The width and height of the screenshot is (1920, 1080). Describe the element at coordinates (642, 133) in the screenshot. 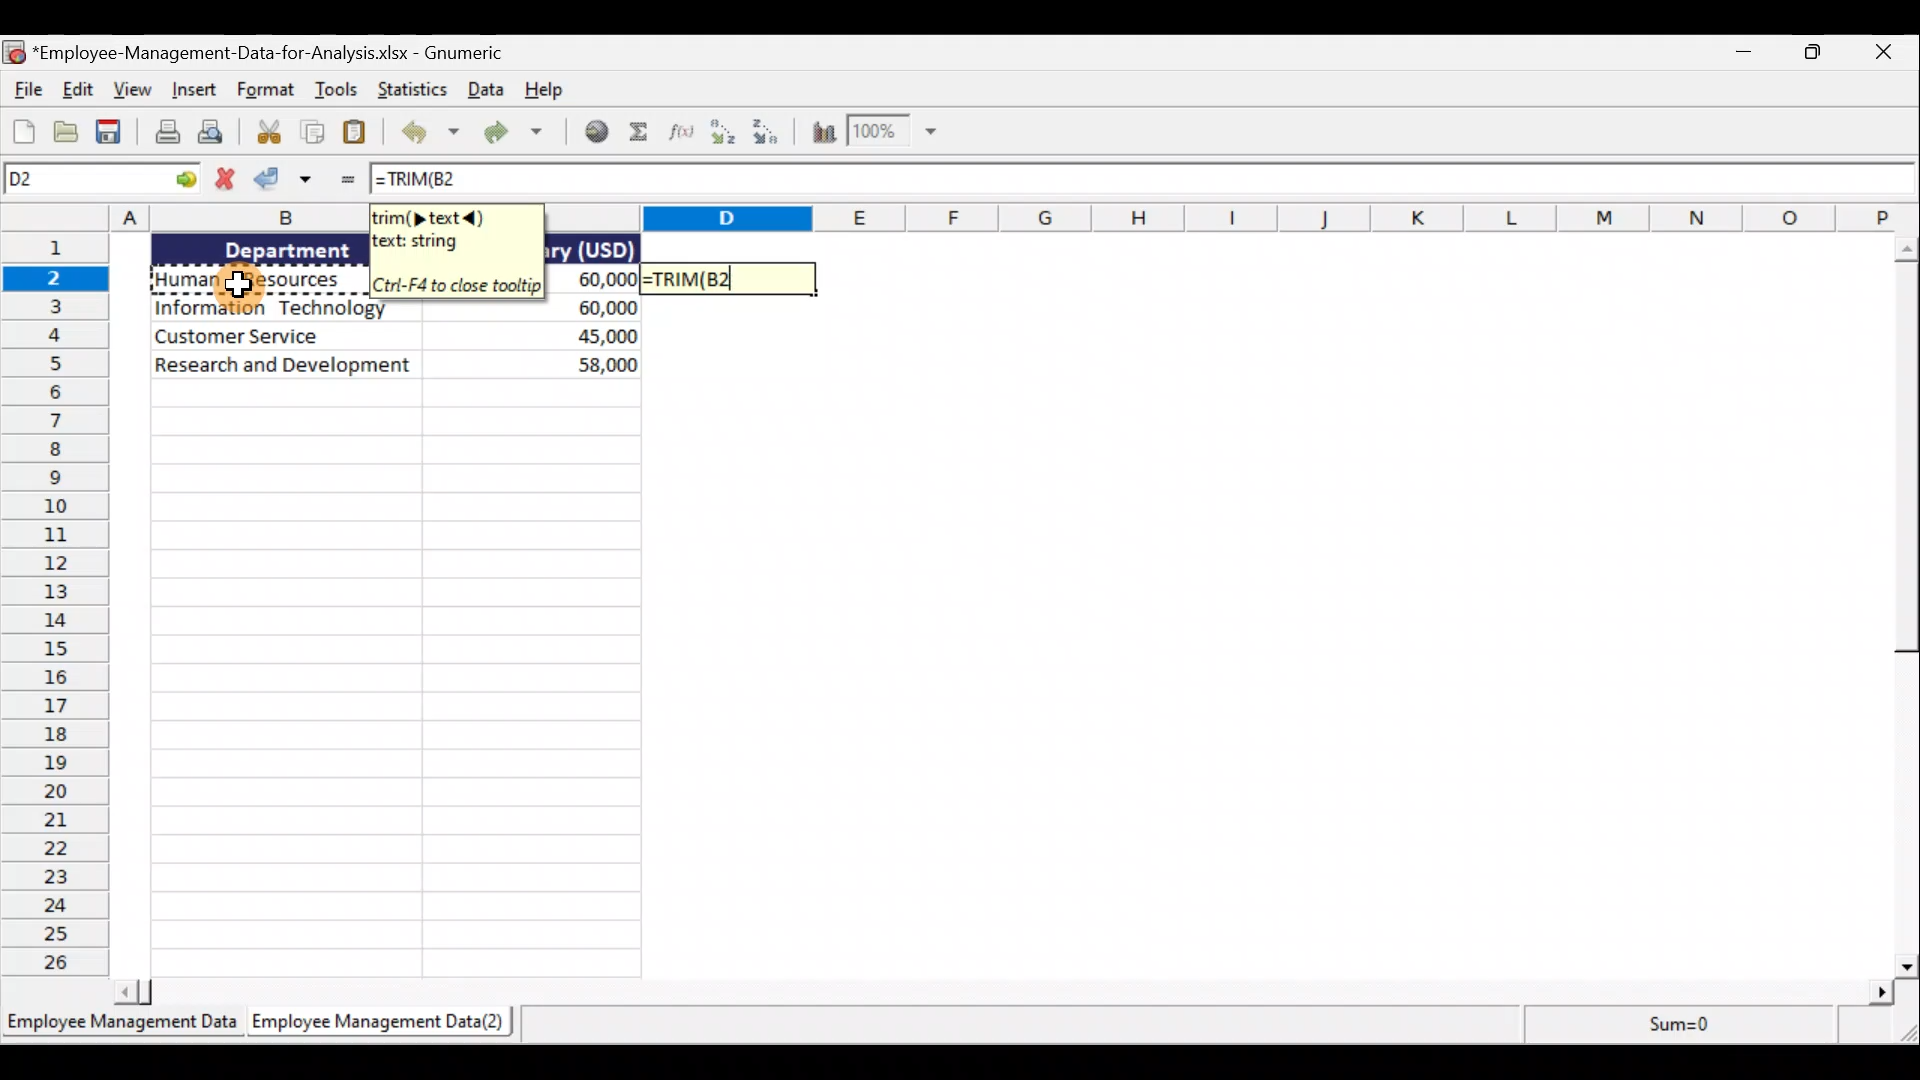

I see `Sum into the current cell` at that location.